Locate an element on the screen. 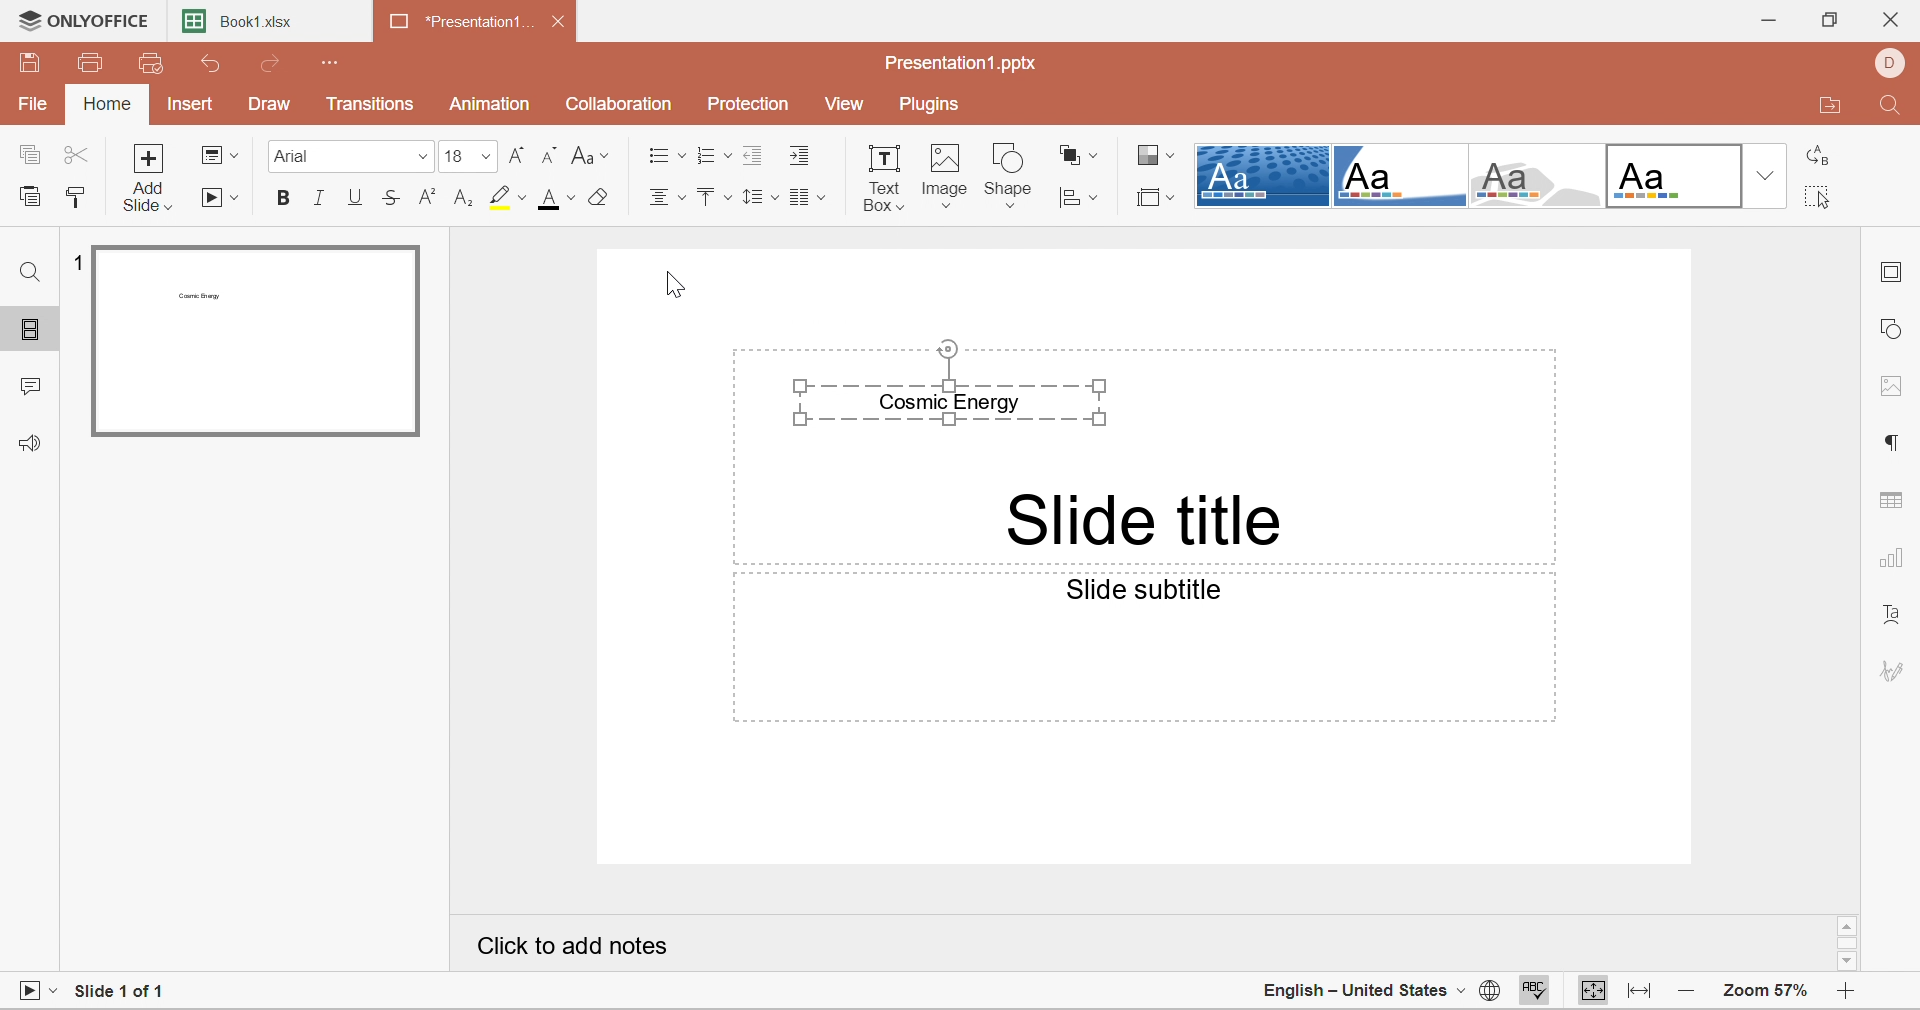  Open file location is located at coordinates (1831, 105).